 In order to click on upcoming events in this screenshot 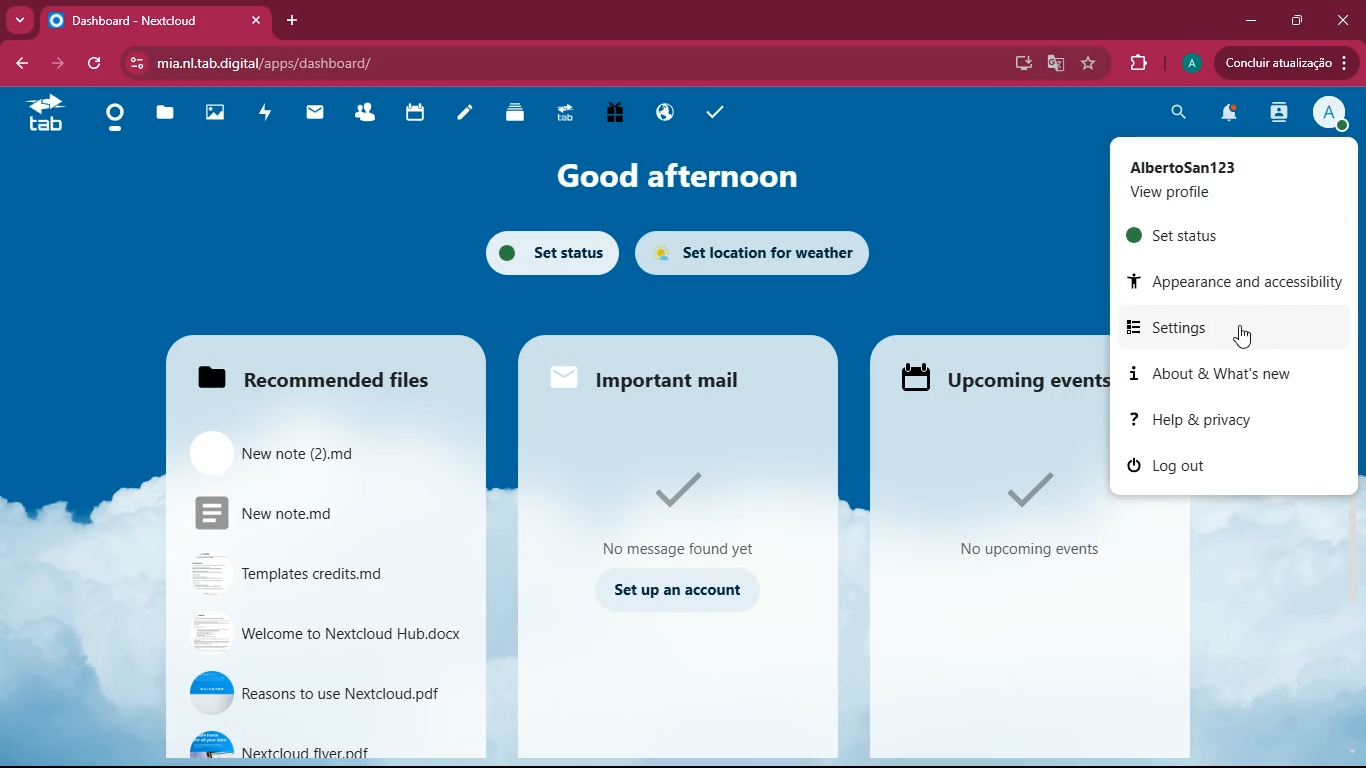, I will do `click(1002, 377)`.